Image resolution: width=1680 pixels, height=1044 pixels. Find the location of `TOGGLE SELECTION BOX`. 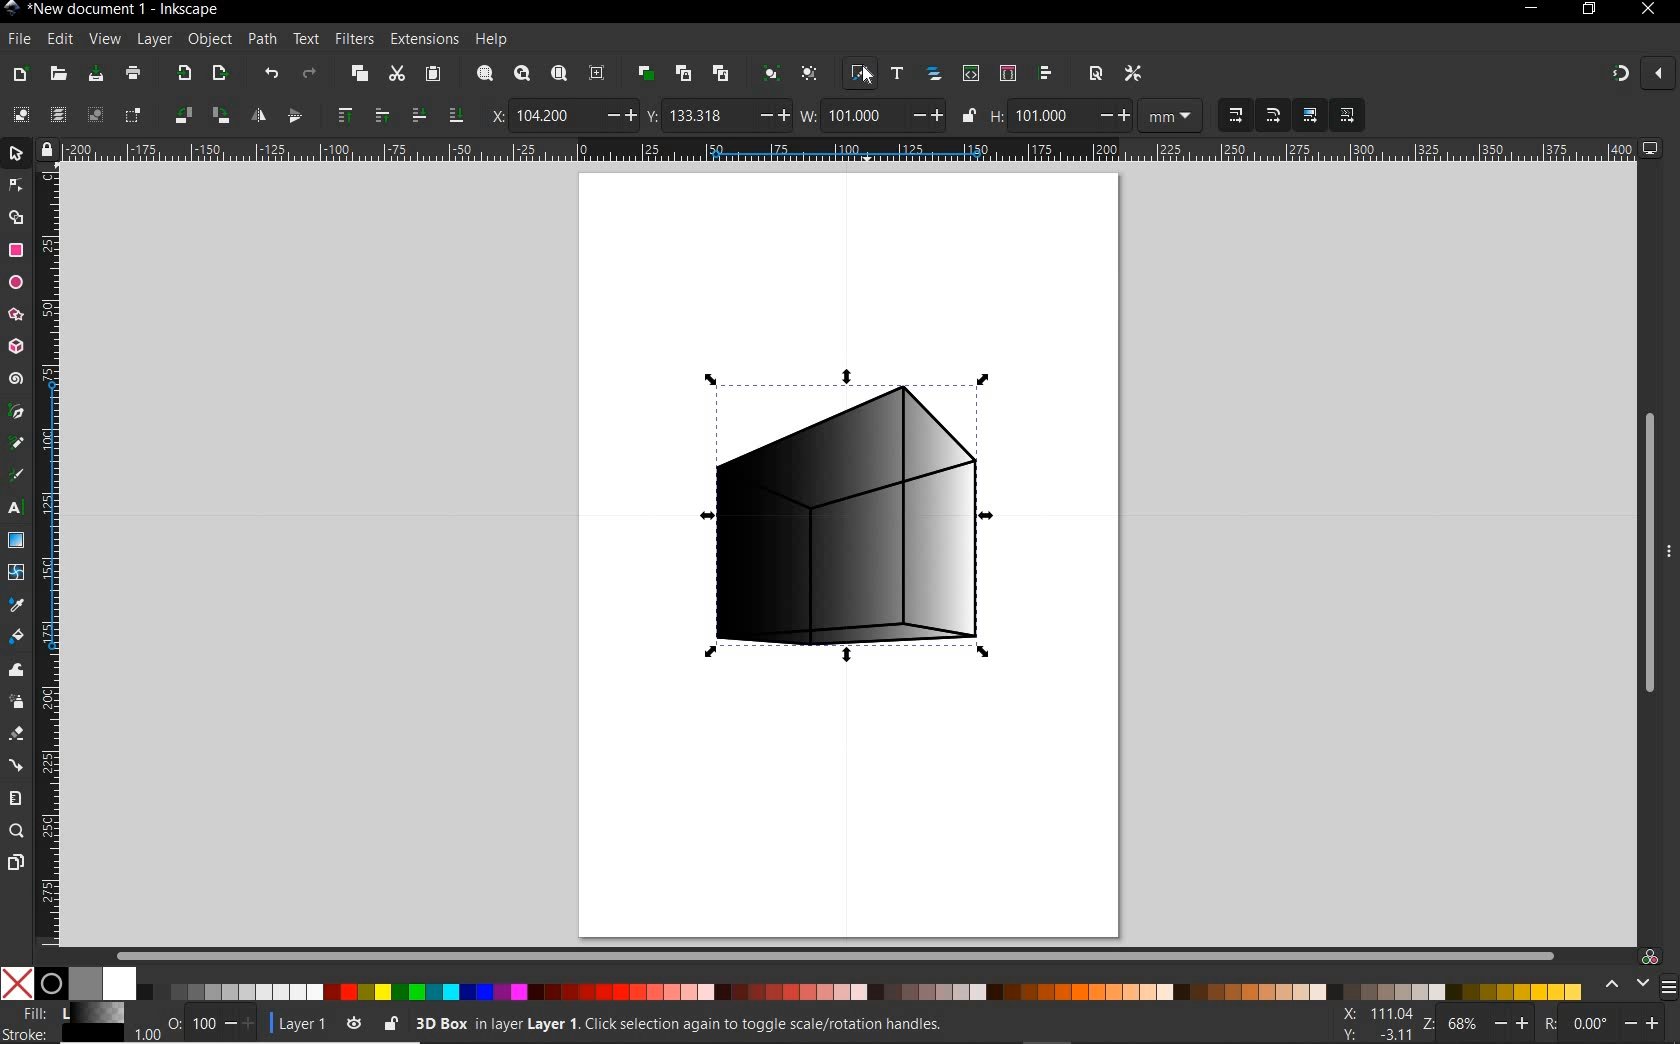

TOGGLE SELECTION BOX is located at coordinates (134, 114).